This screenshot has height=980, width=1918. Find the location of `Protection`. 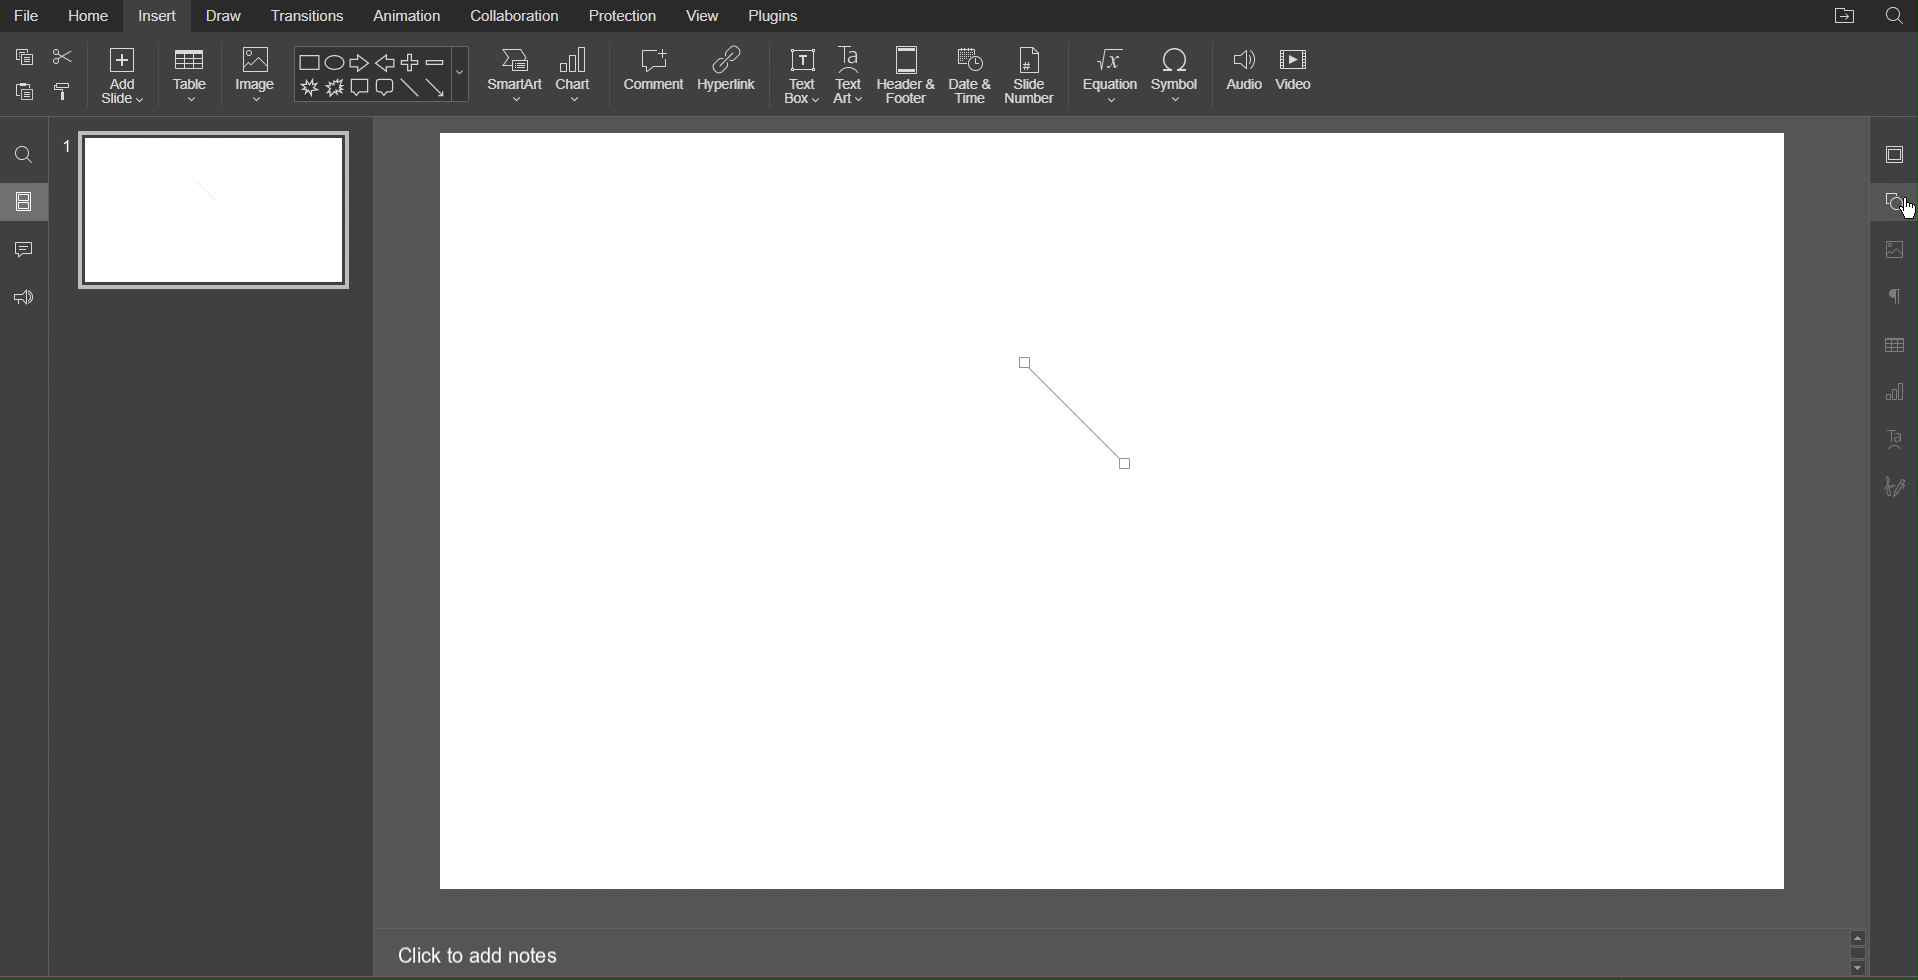

Protection is located at coordinates (624, 15).